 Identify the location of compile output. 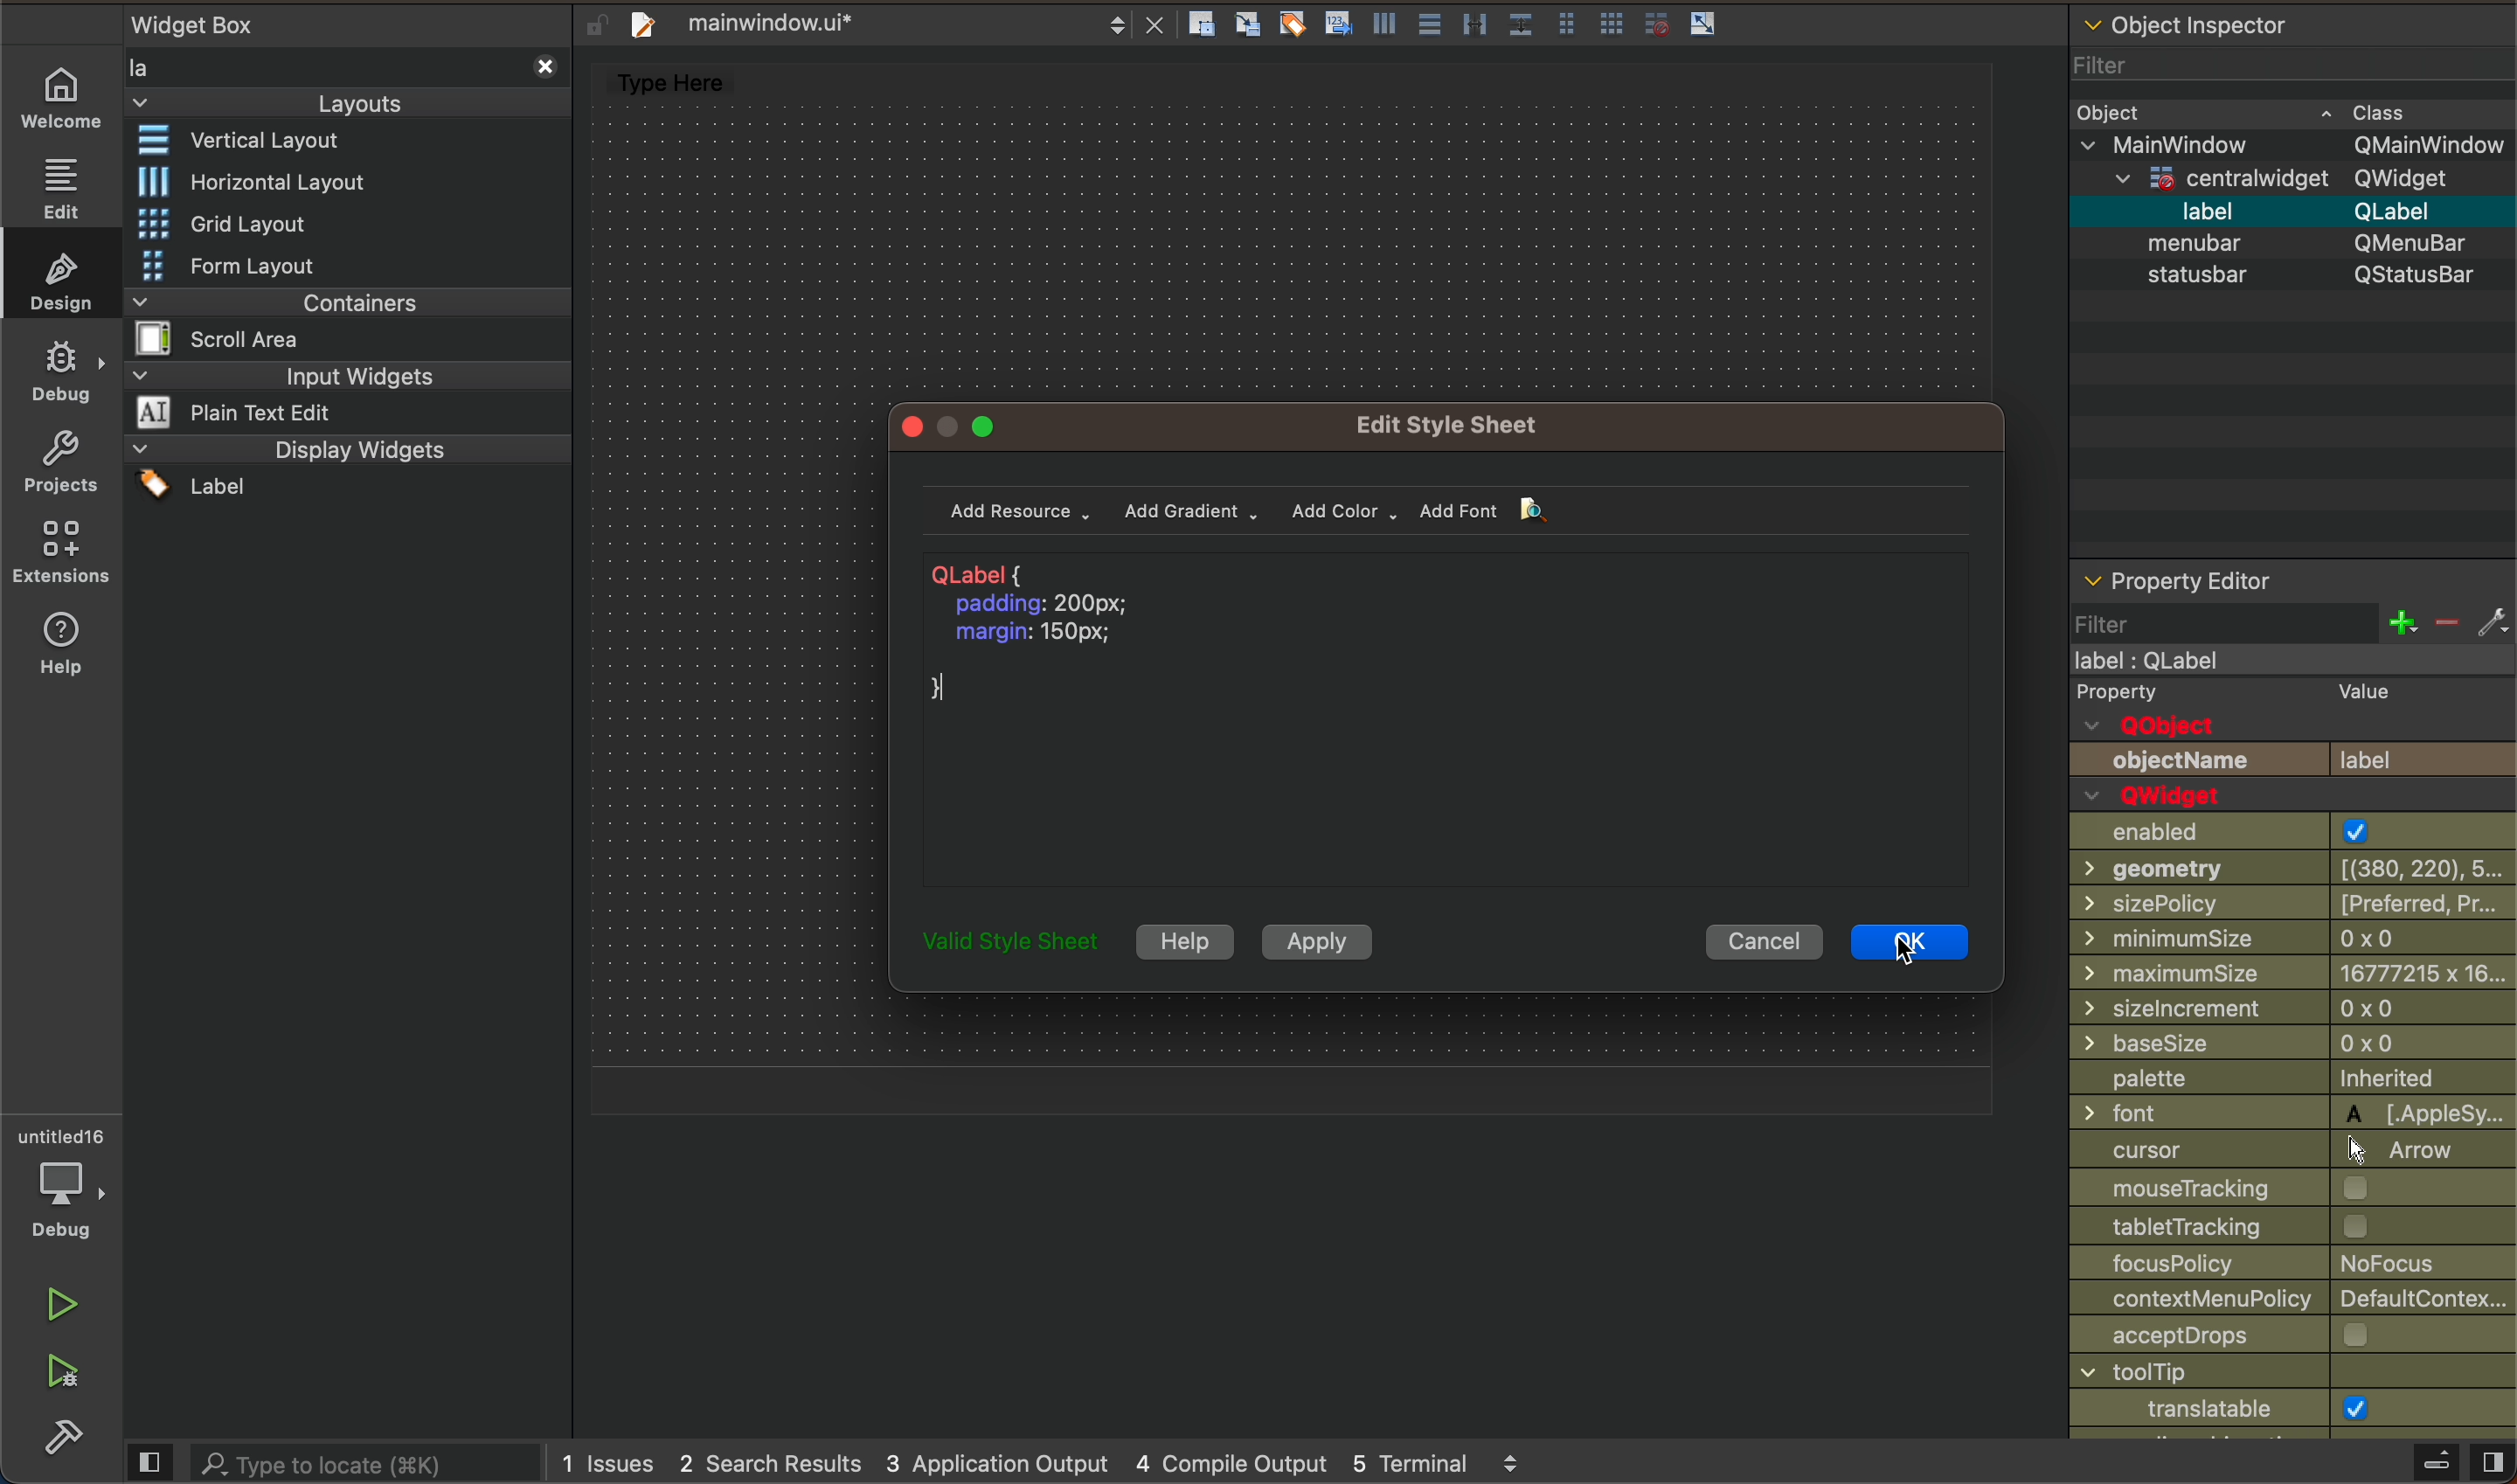
(1229, 1462).